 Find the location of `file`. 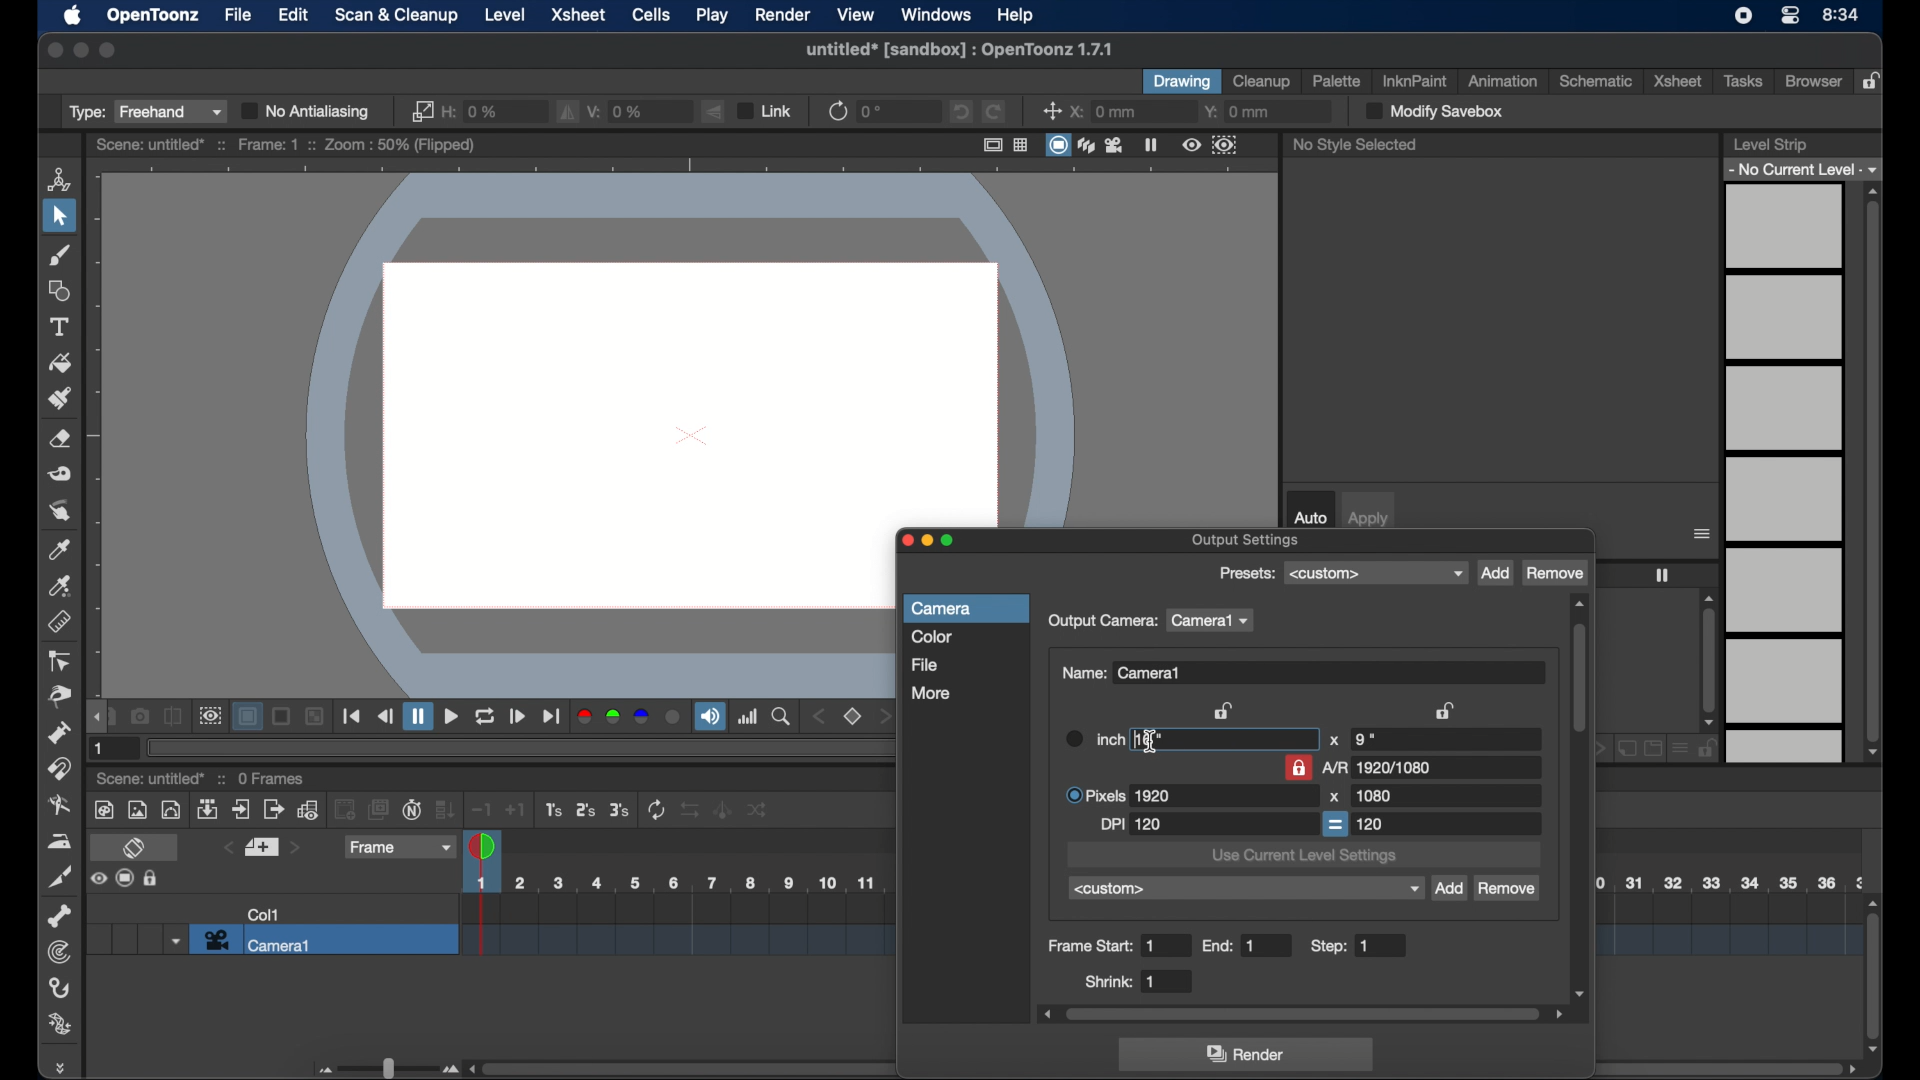

file is located at coordinates (239, 15).